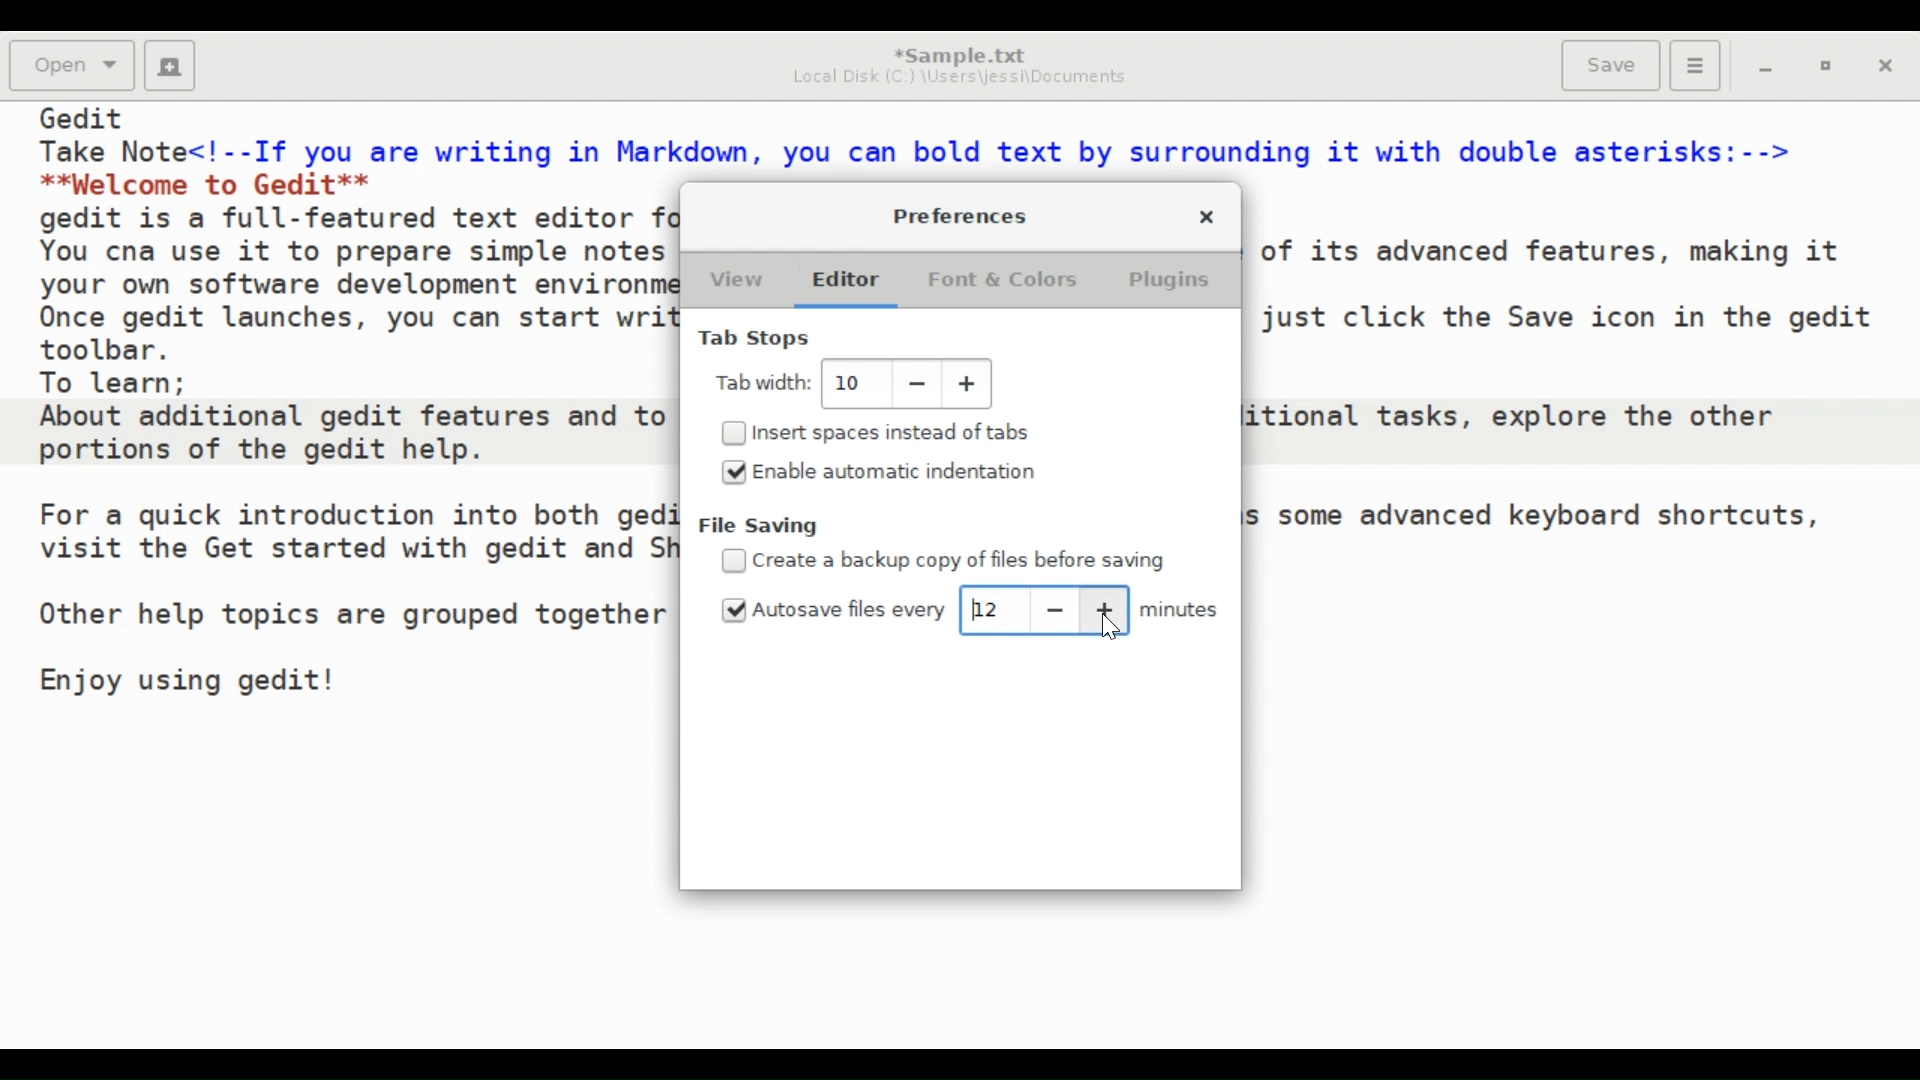 The image size is (1920, 1080). What do you see at coordinates (1184, 611) in the screenshot?
I see `minutes` at bounding box center [1184, 611].